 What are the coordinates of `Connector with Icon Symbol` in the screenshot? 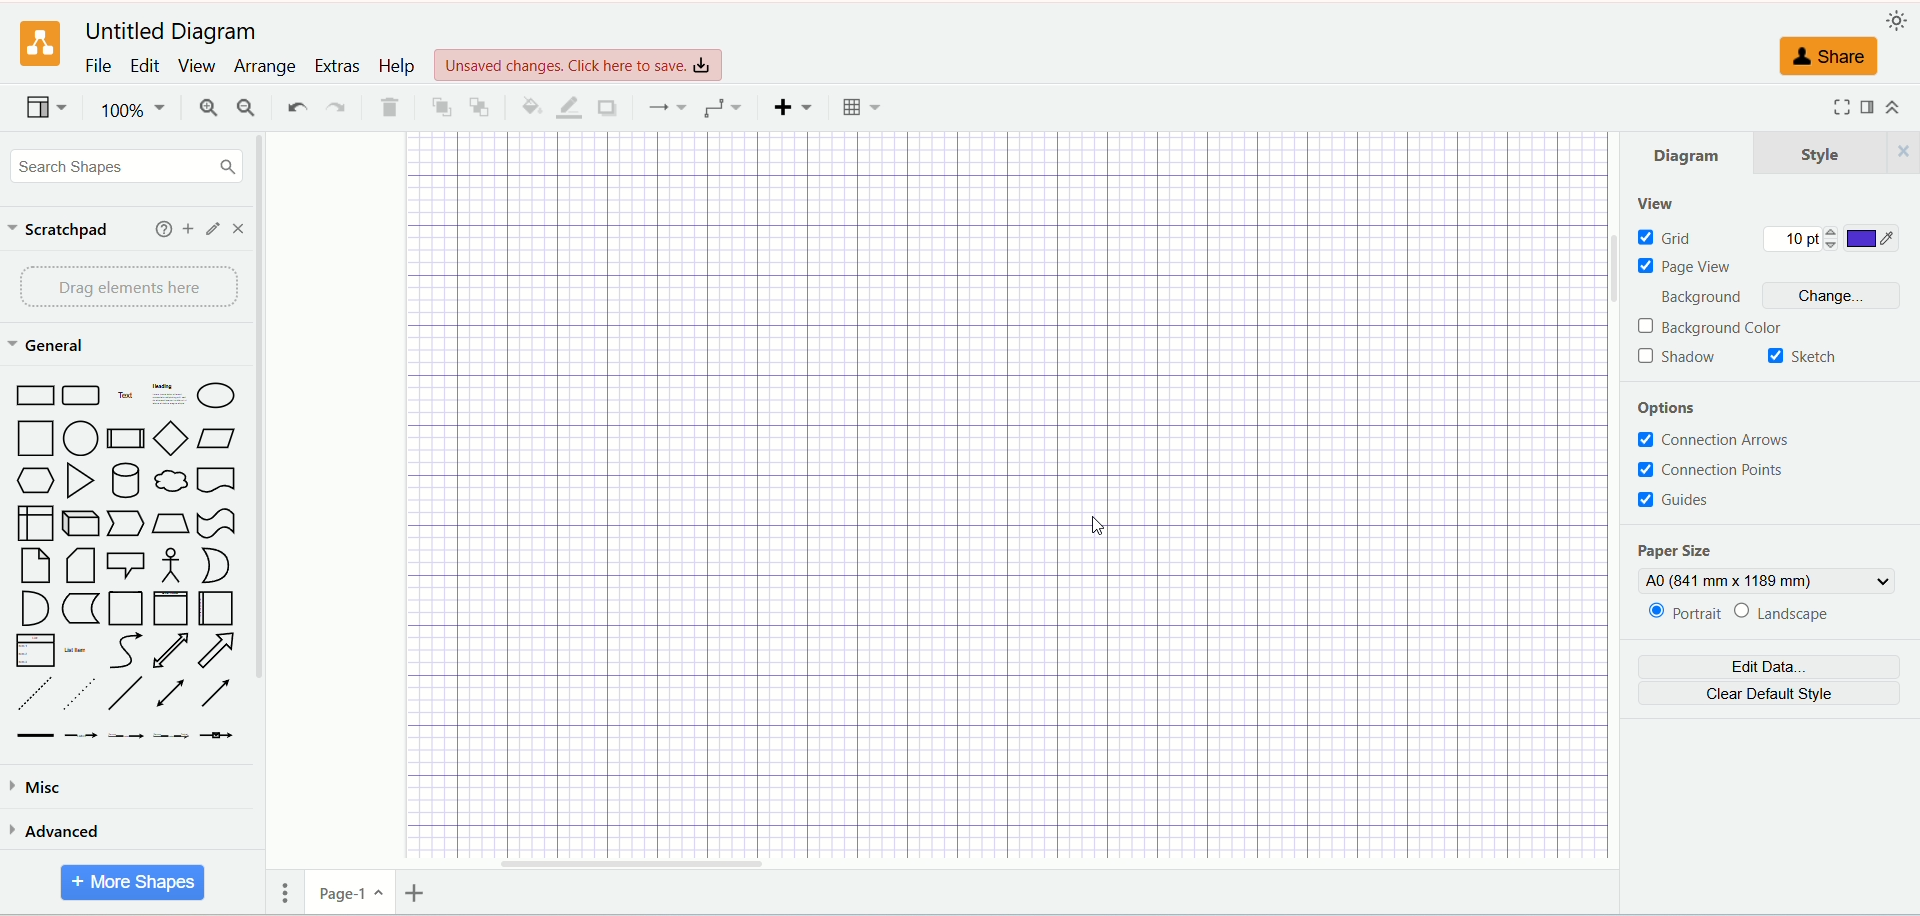 It's located at (218, 737).